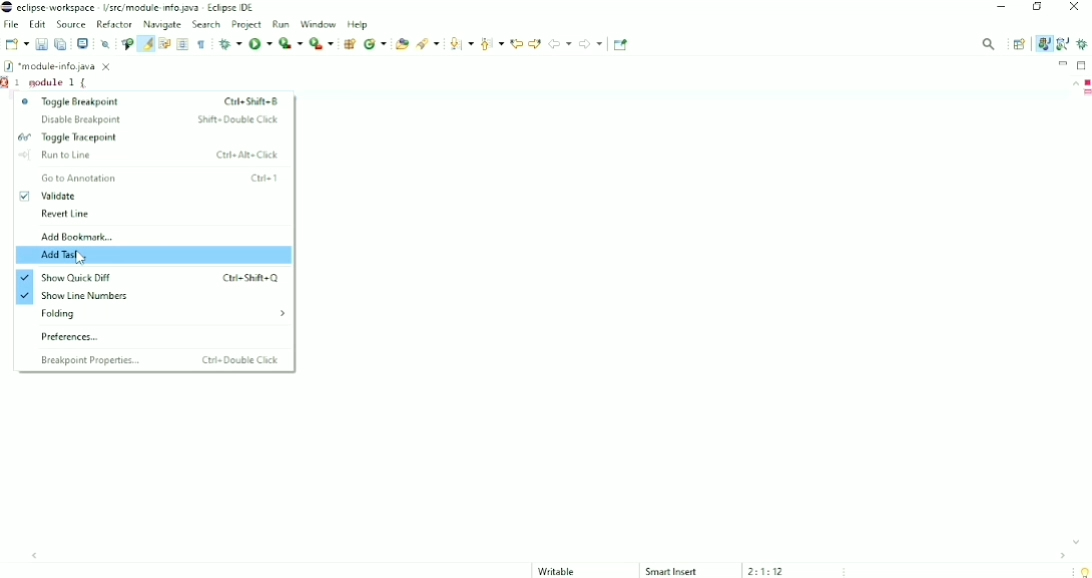  What do you see at coordinates (535, 42) in the screenshot?
I see `Next edit location` at bounding box center [535, 42].